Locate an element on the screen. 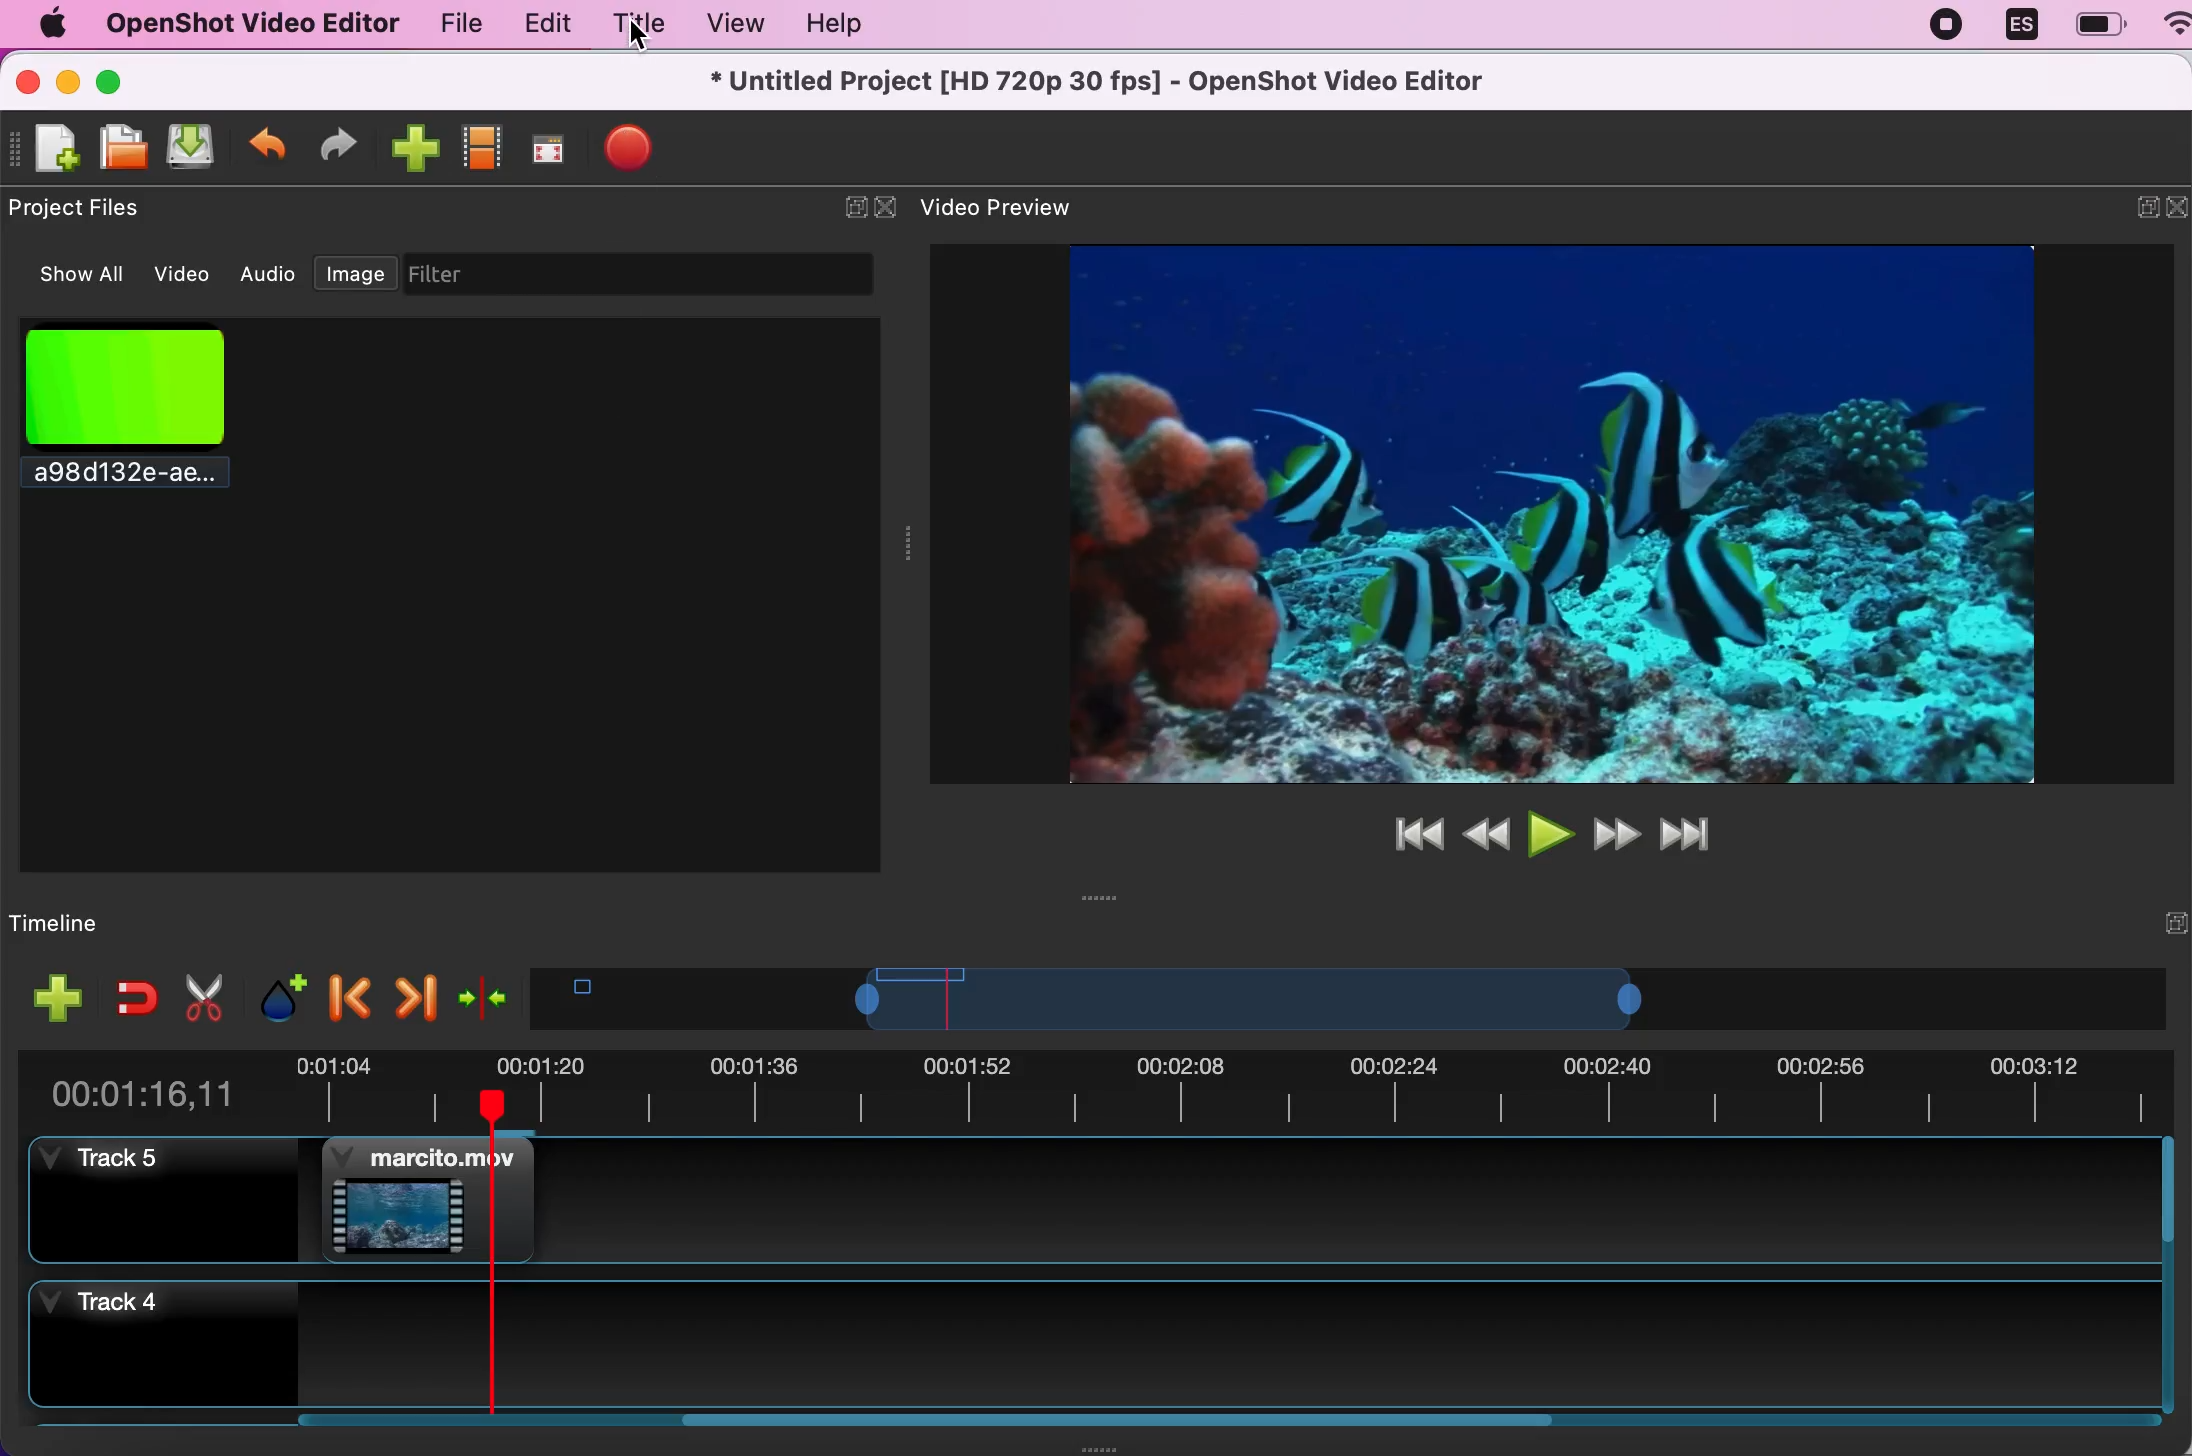  choose profile is located at coordinates (484, 145).